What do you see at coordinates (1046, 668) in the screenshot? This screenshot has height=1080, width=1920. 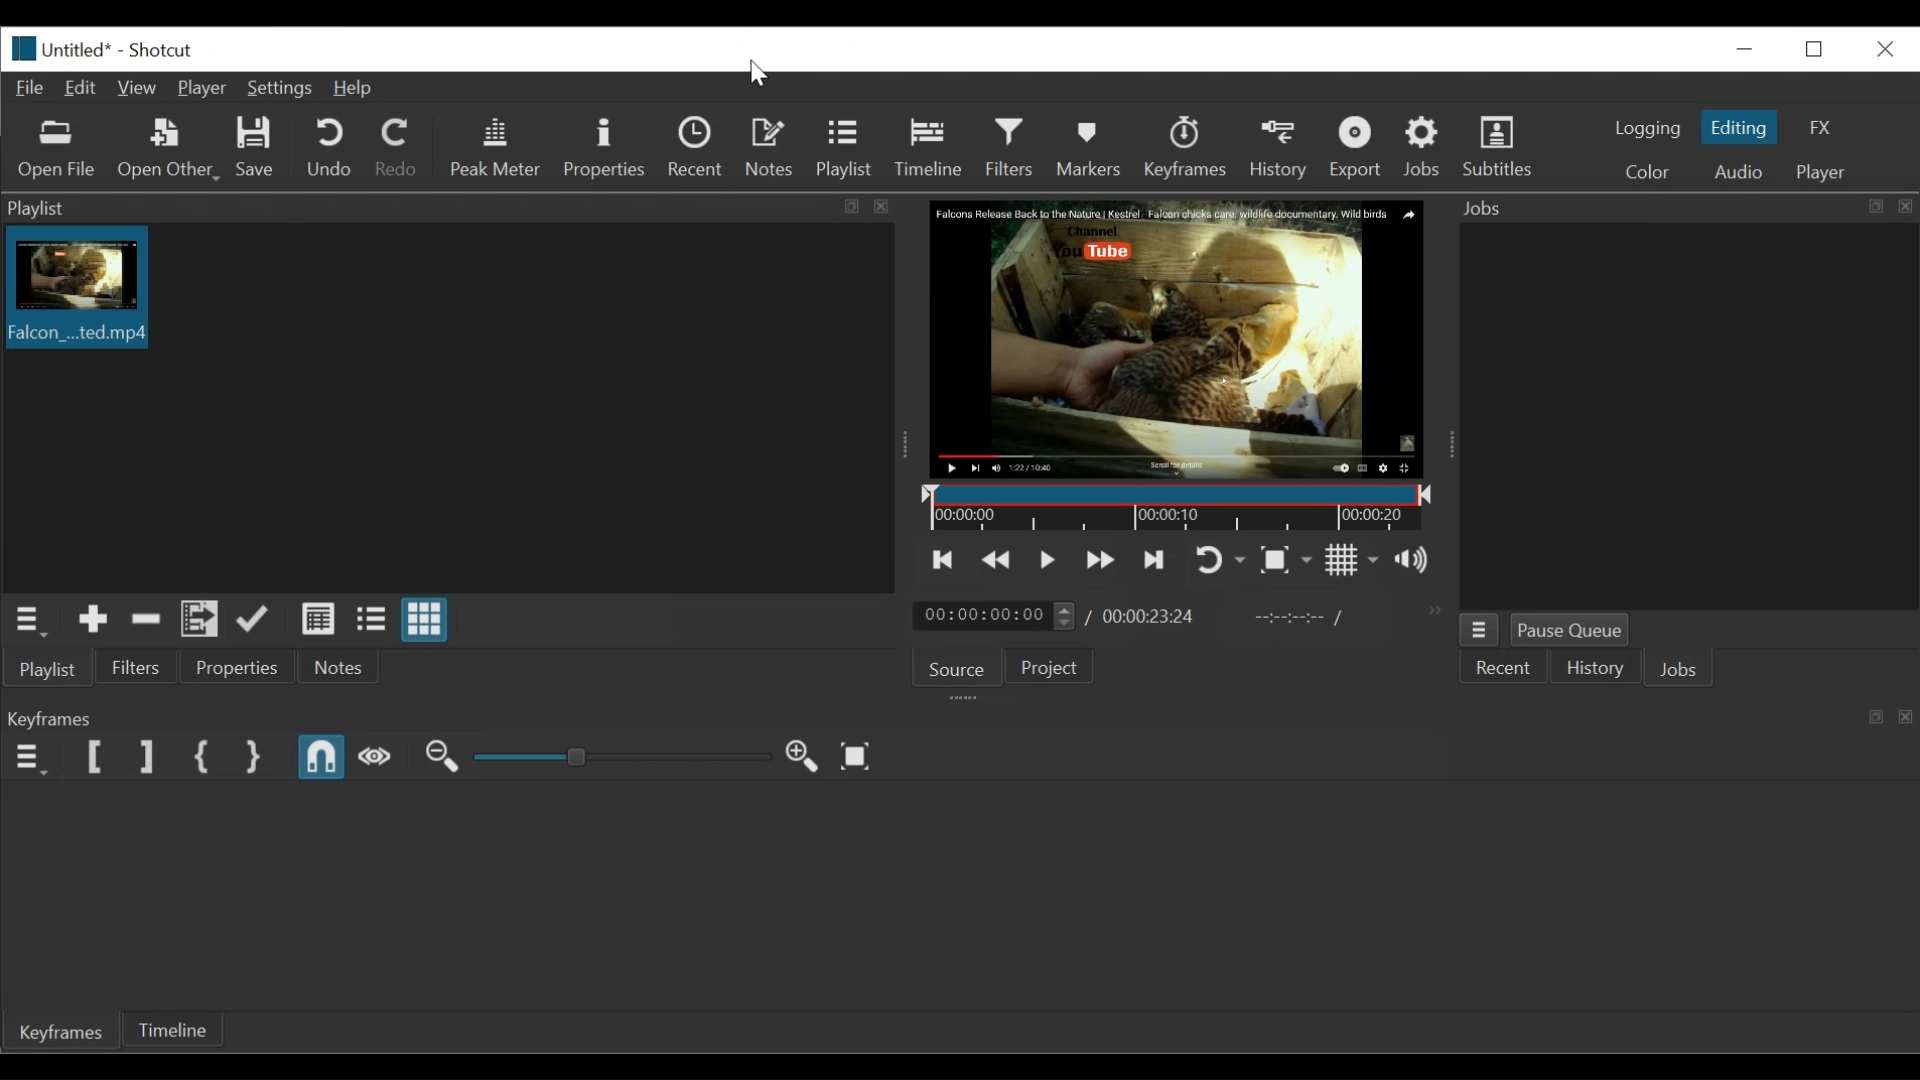 I see `Project` at bounding box center [1046, 668].